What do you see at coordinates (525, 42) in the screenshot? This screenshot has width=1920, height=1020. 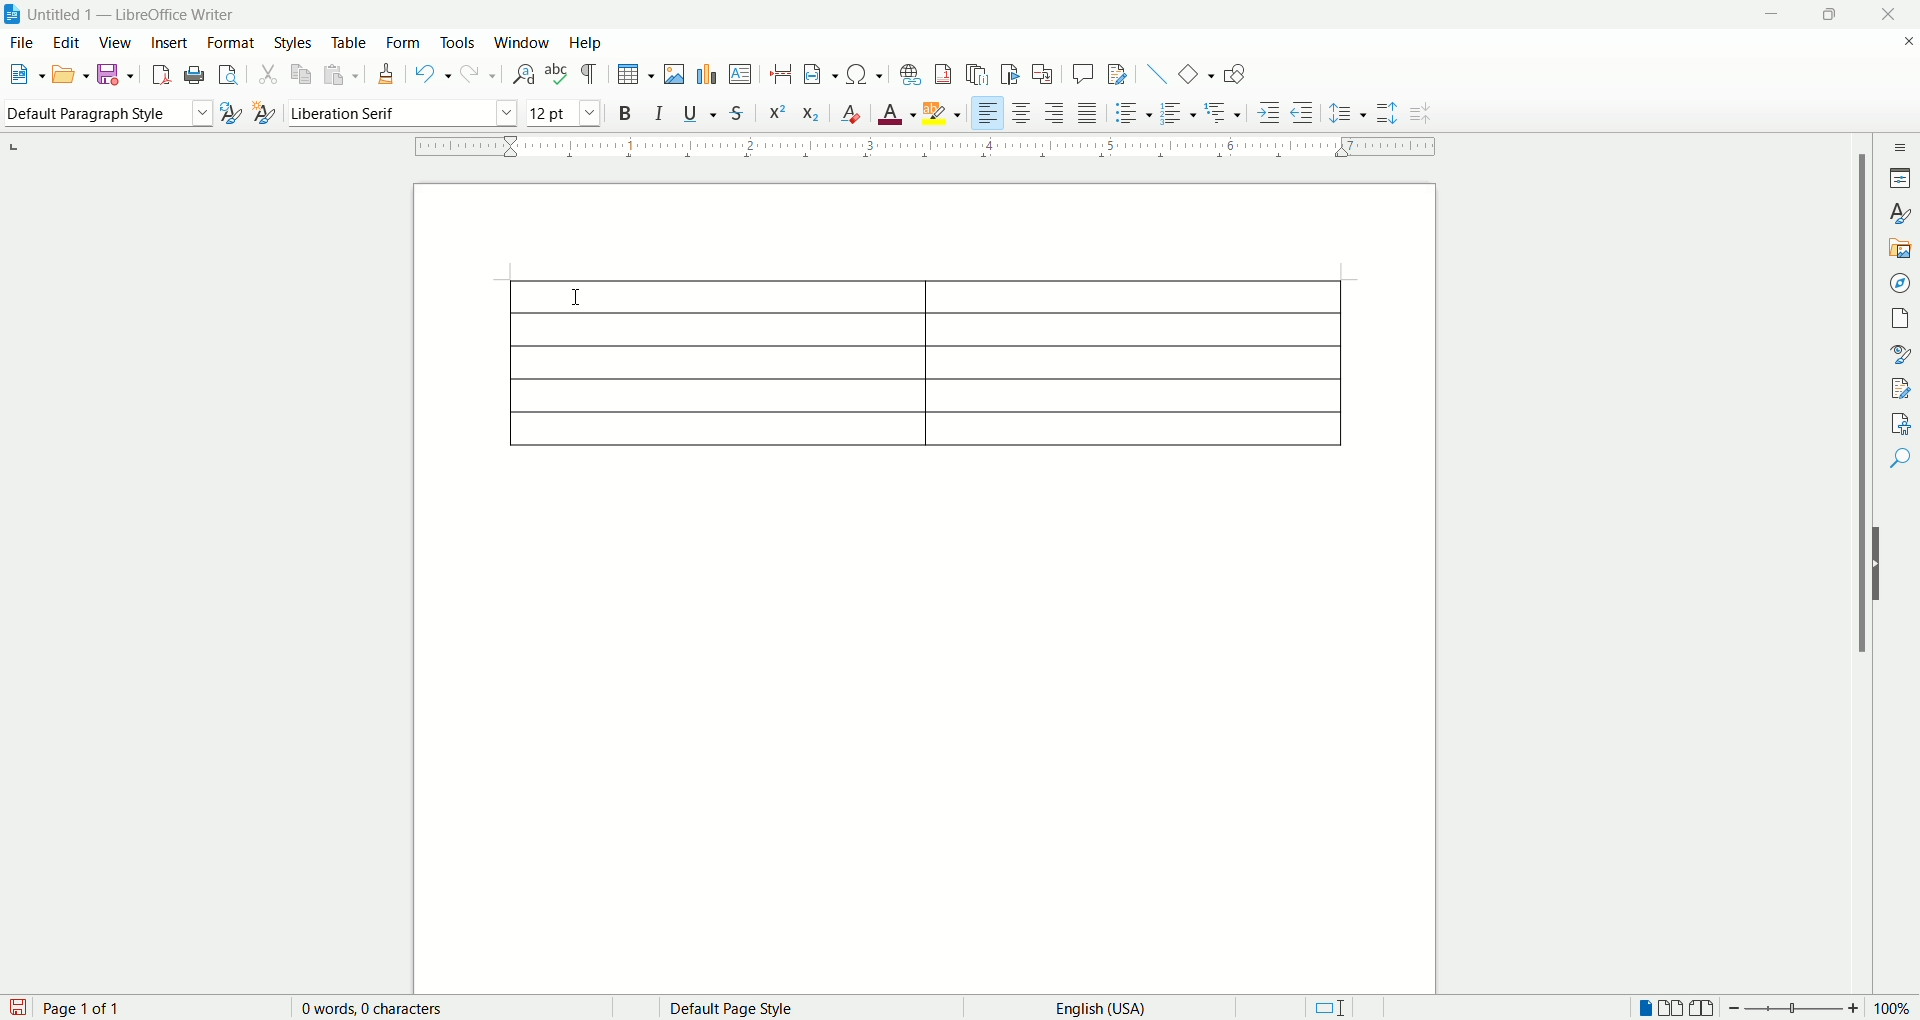 I see `window` at bounding box center [525, 42].